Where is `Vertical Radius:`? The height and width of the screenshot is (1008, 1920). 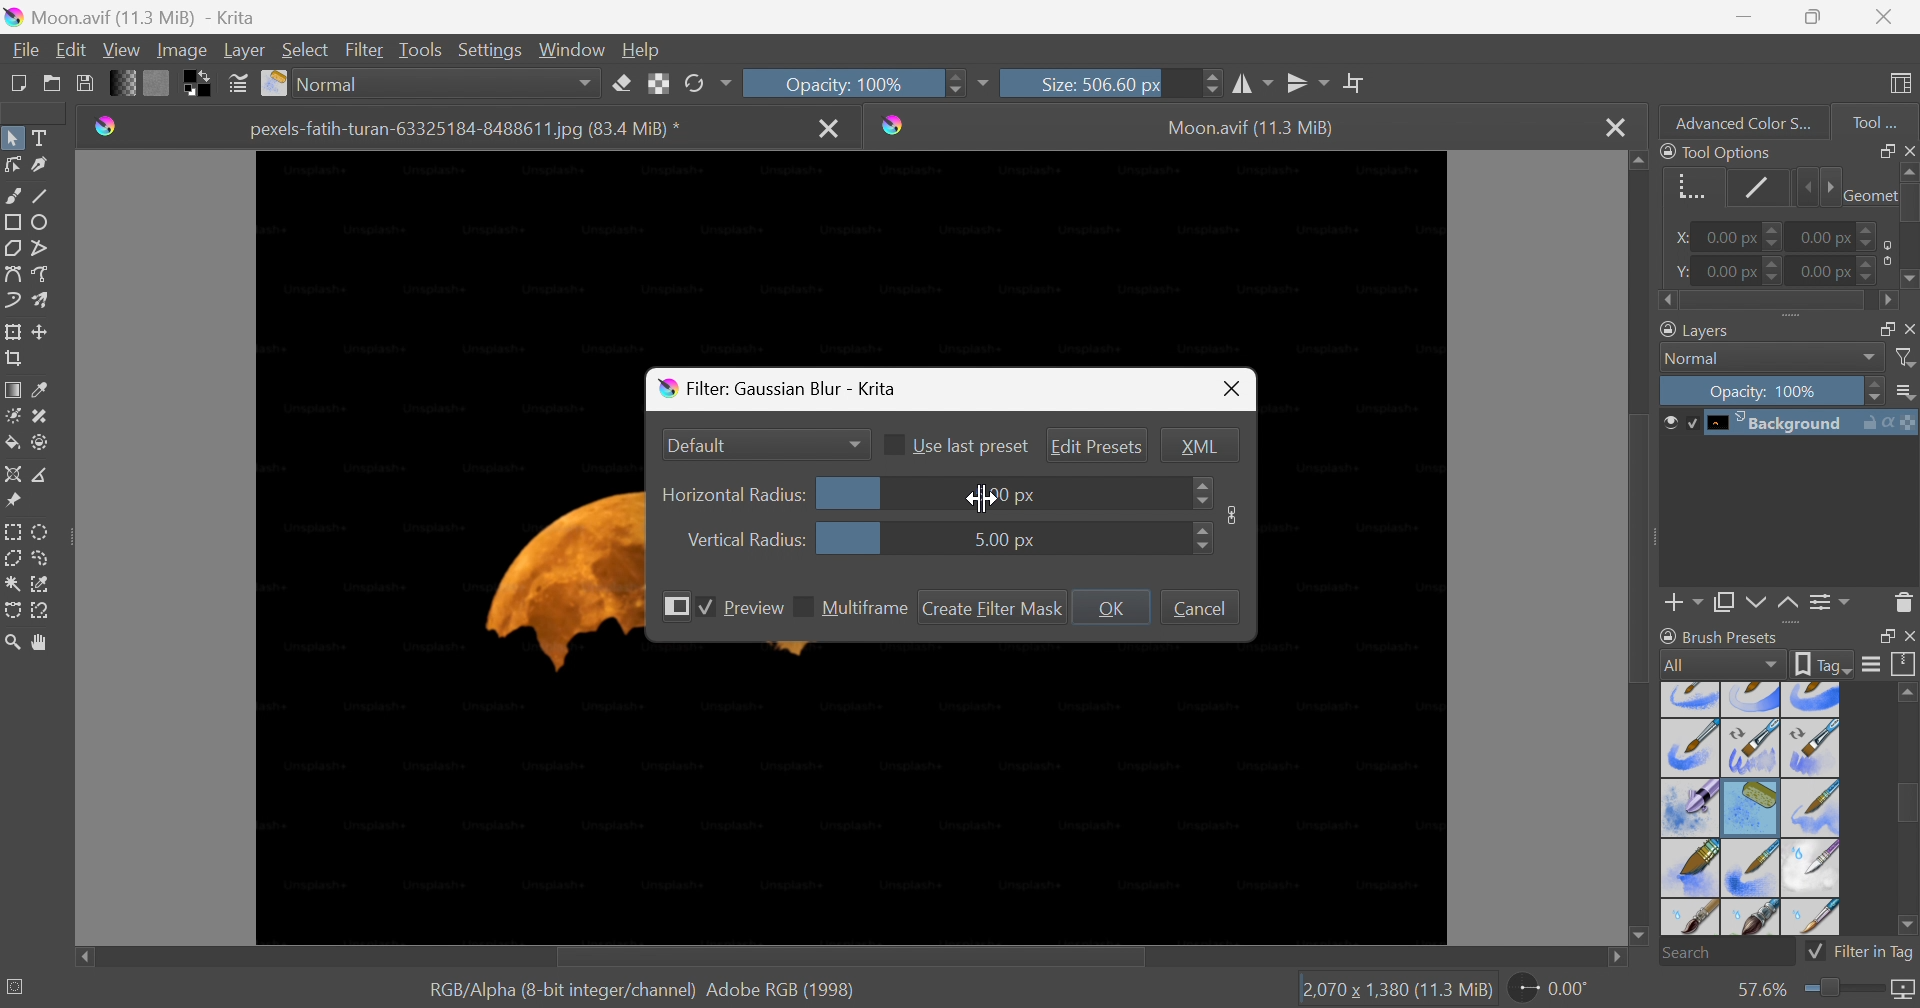
Vertical Radius: is located at coordinates (745, 538).